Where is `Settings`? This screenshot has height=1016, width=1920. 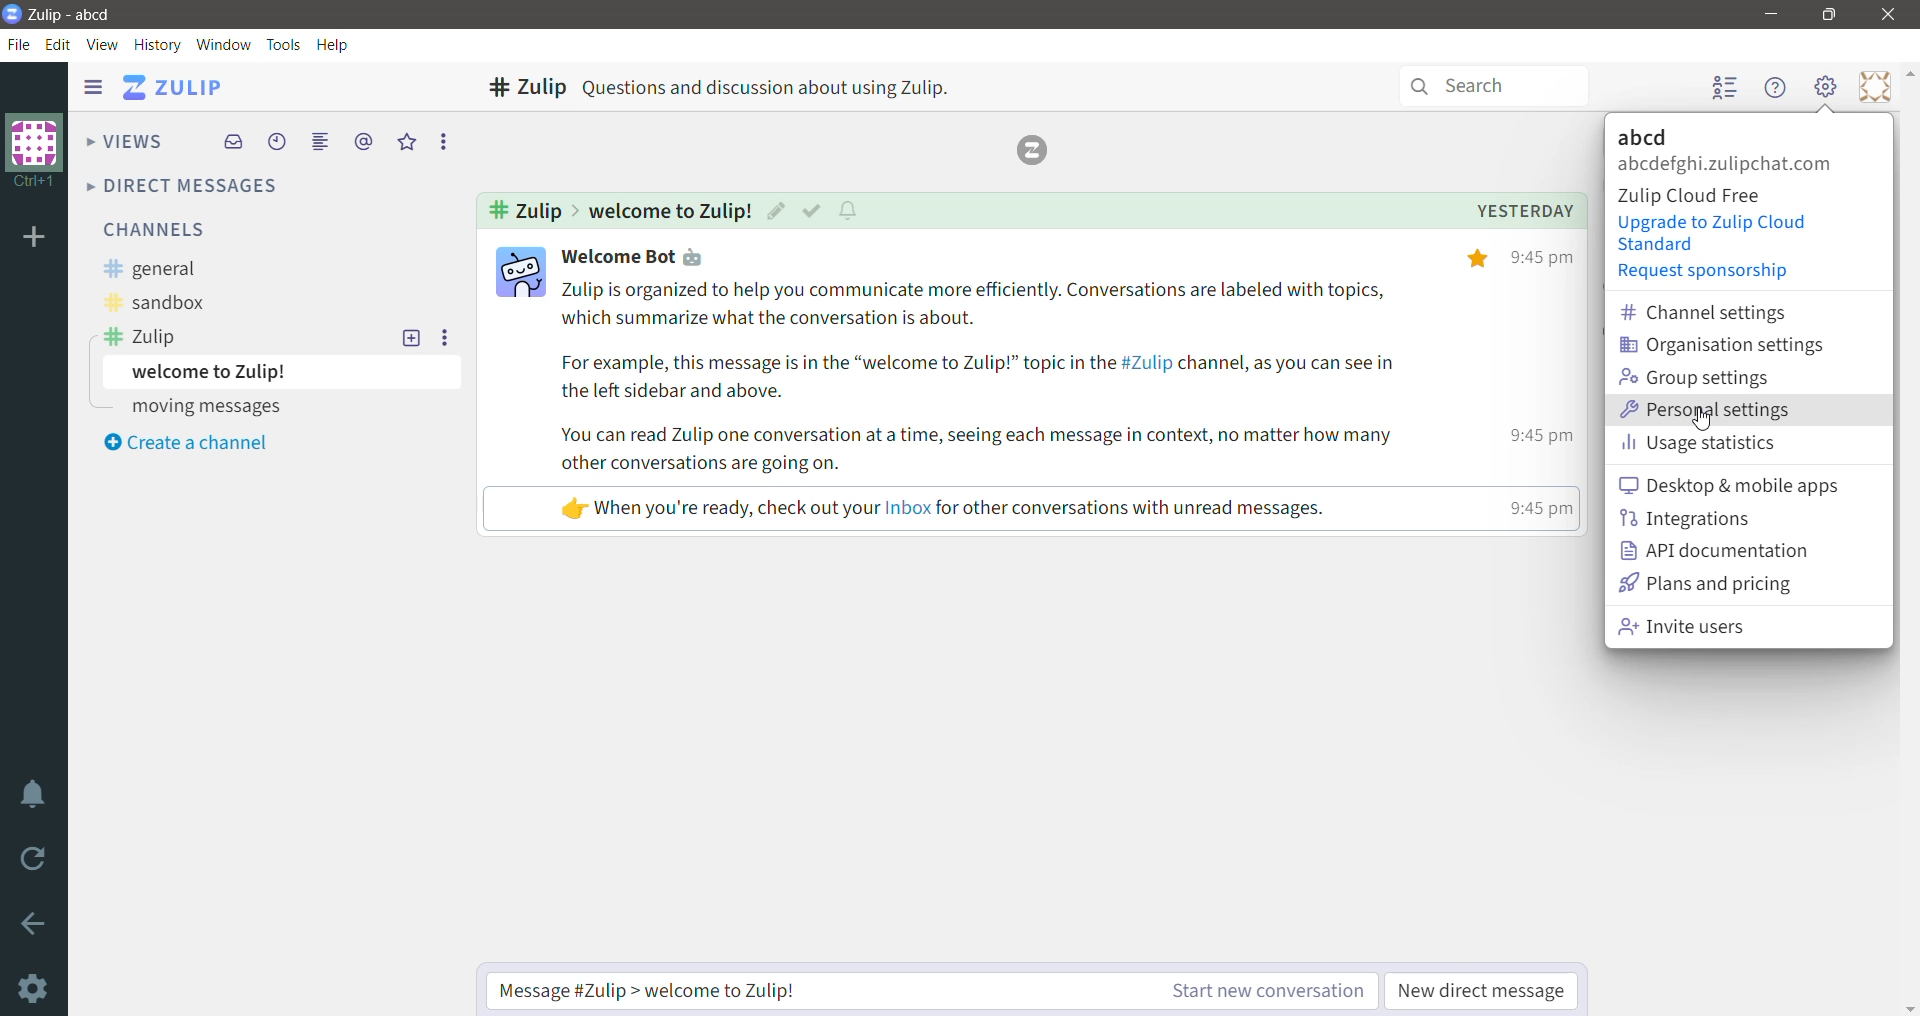 Settings is located at coordinates (31, 988).